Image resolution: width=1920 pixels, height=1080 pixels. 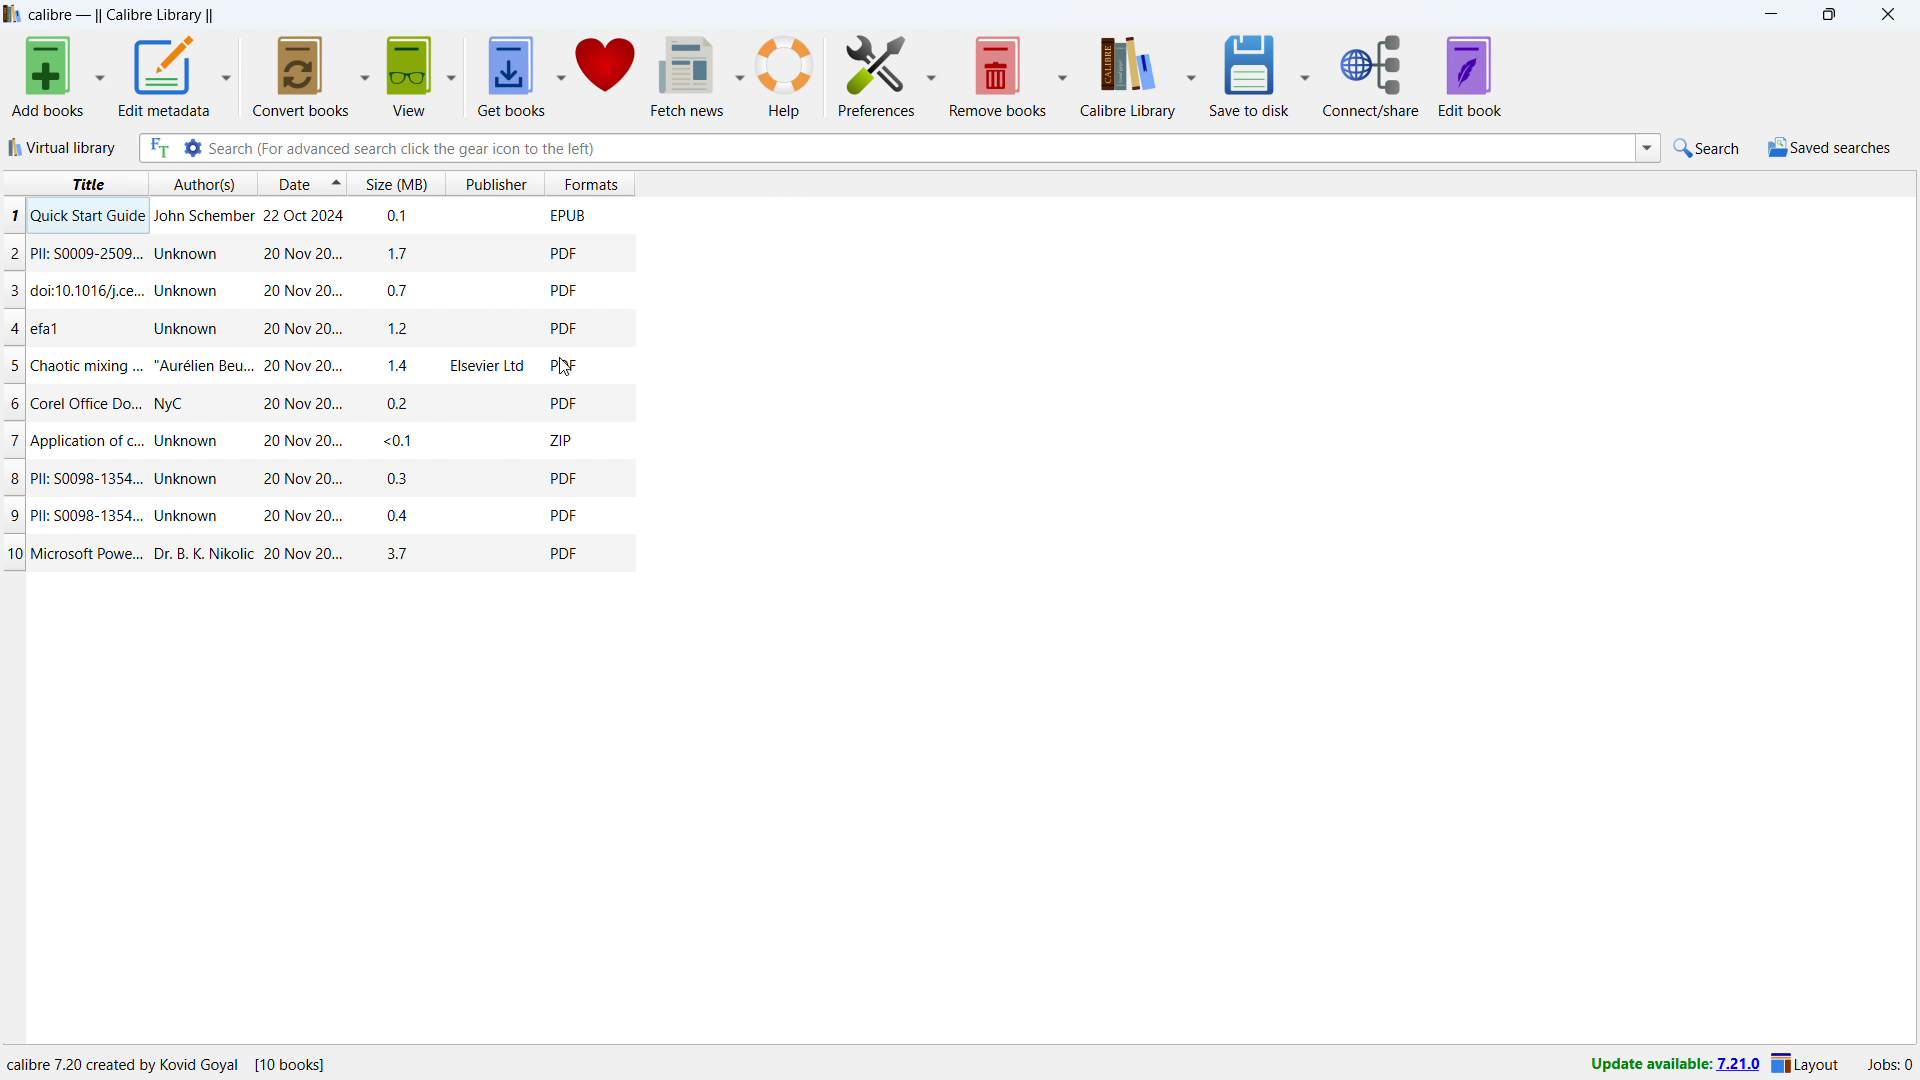 What do you see at coordinates (932, 77) in the screenshot?
I see `preferences` at bounding box center [932, 77].